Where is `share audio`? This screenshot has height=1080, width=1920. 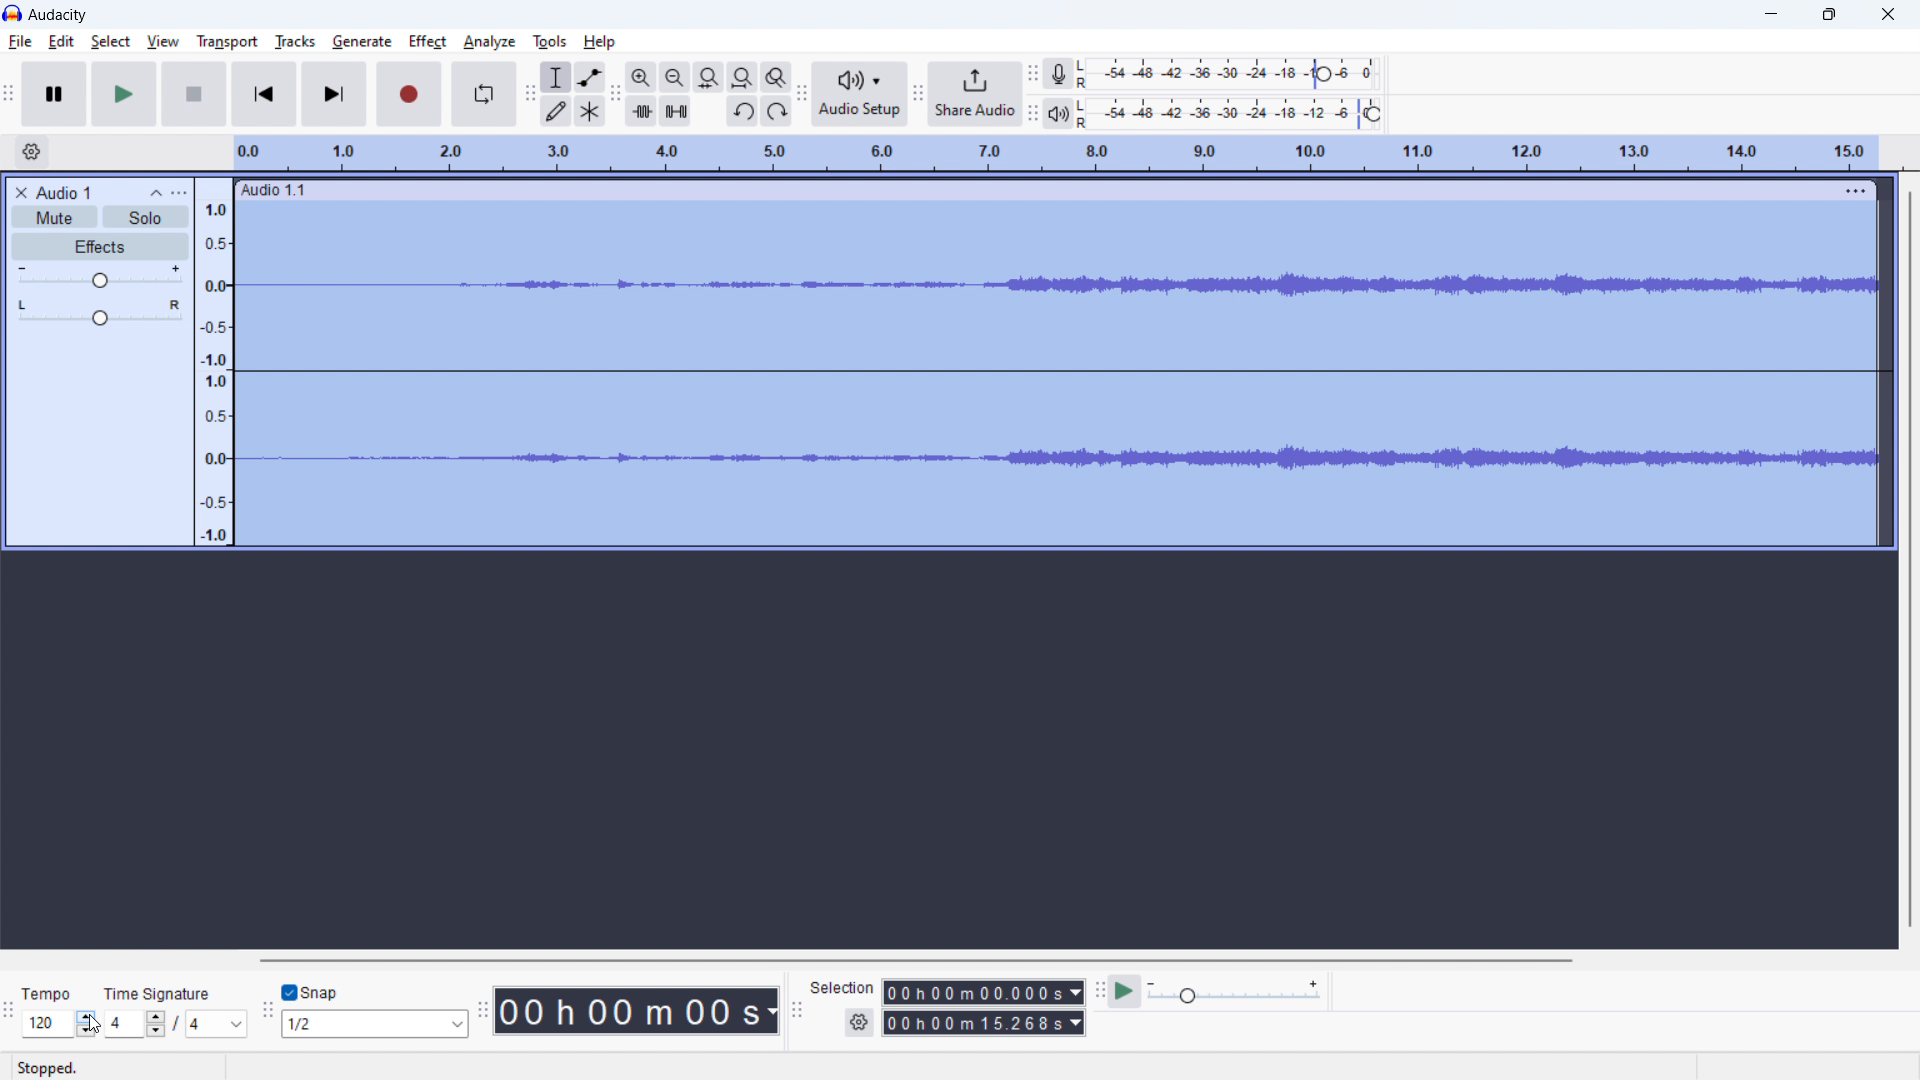 share audio is located at coordinates (974, 94).